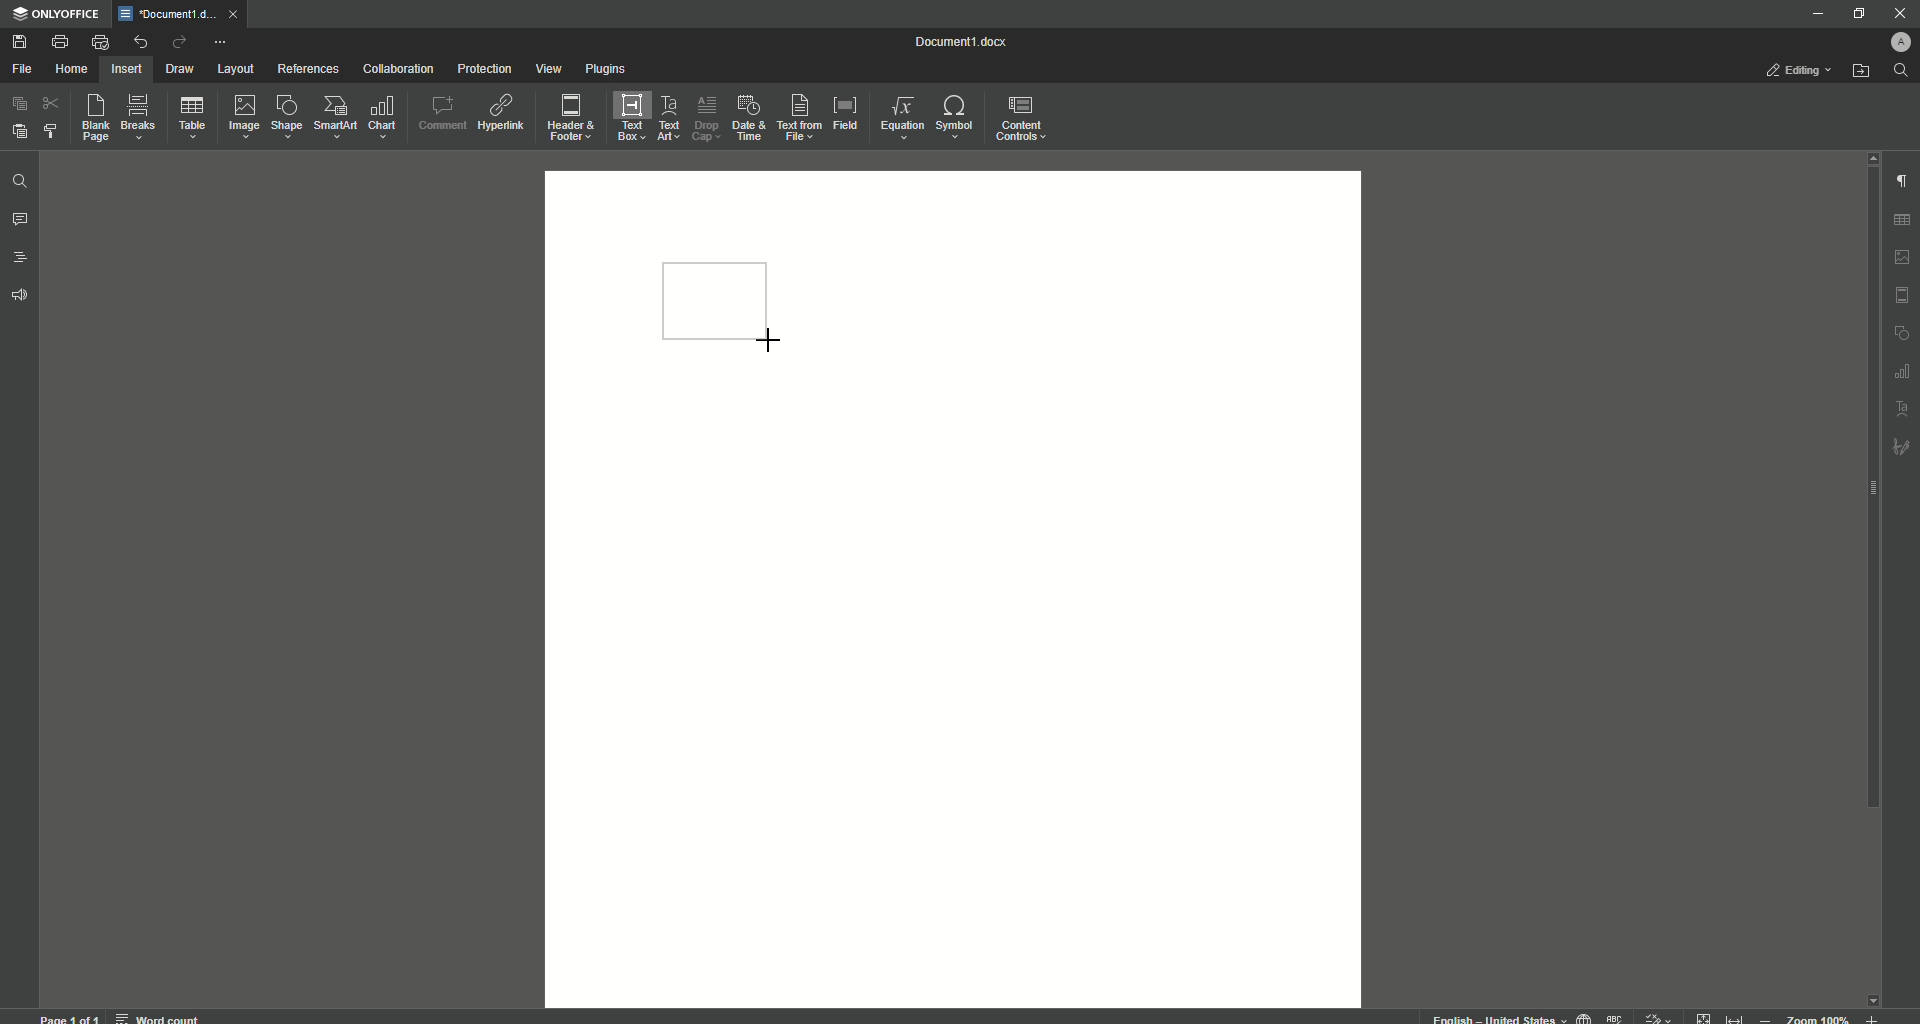 The width and height of the screenshot is (1920, 1024). I want to click on Text Art, so click(666, 120).